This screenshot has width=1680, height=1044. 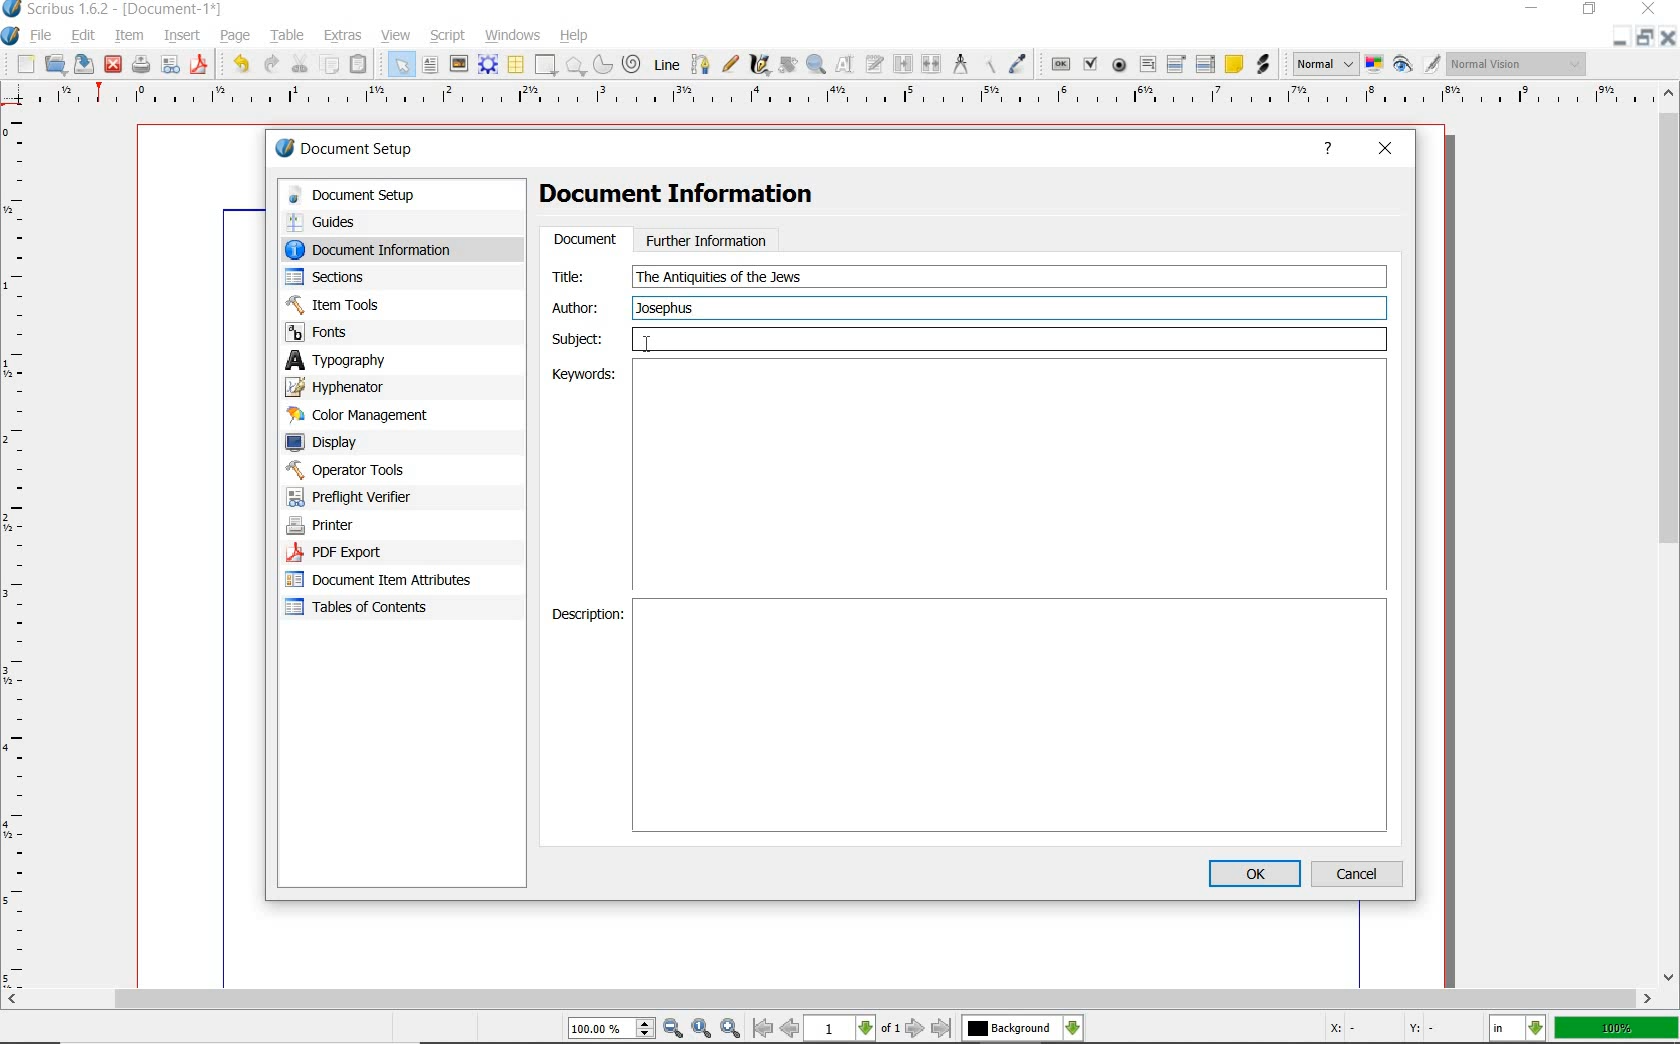 What do you see at coordinates (1013, 716) in the screenshot?
I see `Description` at bounding box center [1013, 716].